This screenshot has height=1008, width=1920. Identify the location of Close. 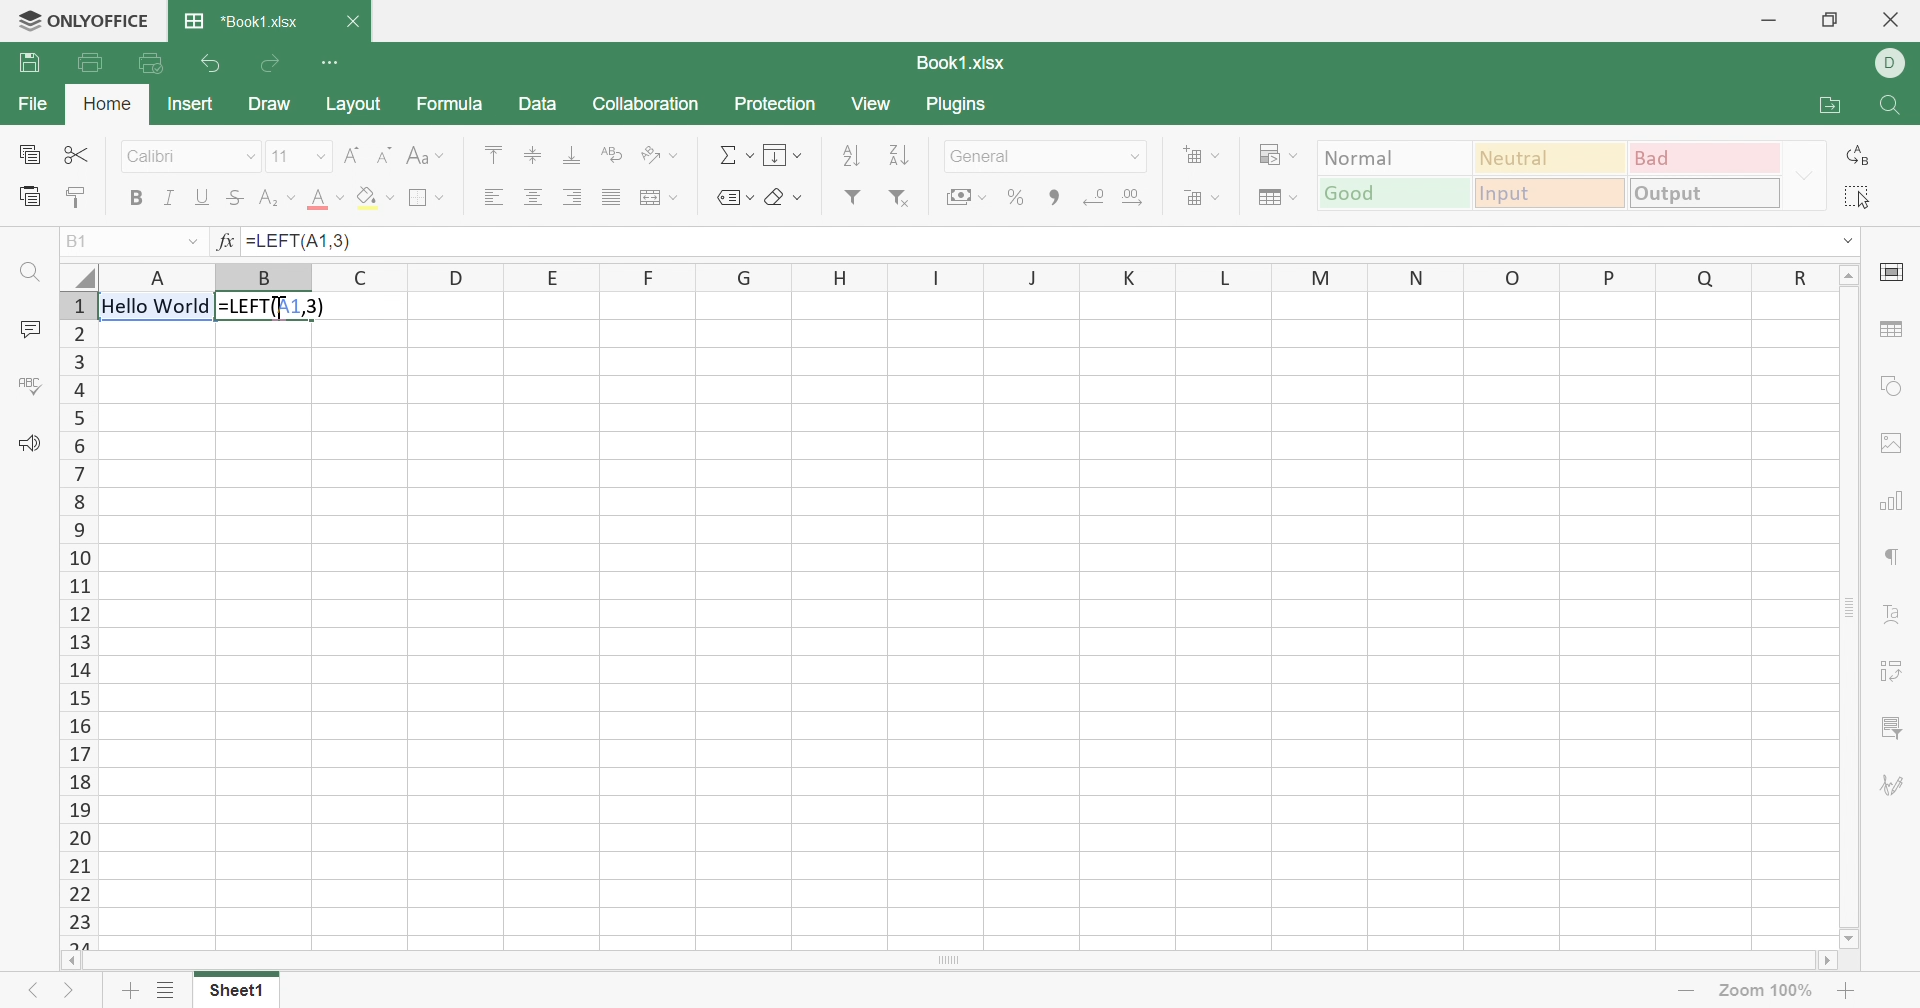
(1893, 19).